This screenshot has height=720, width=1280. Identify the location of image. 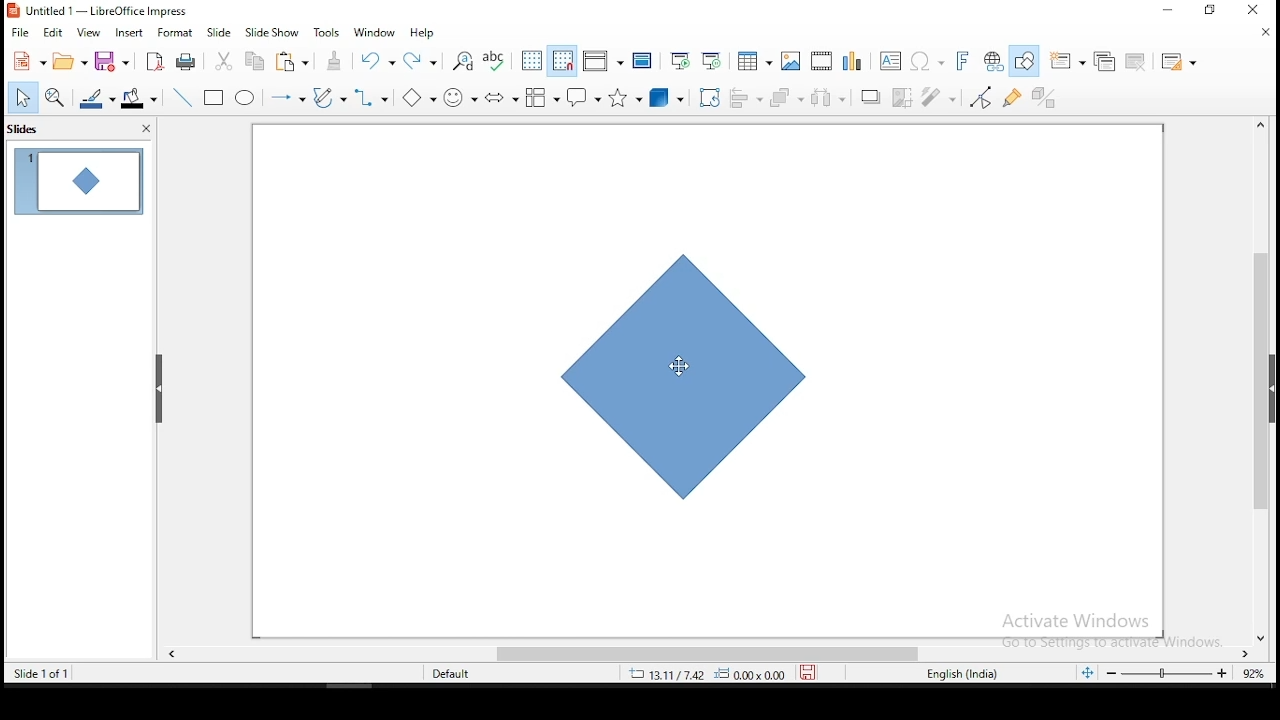
(793, 60).